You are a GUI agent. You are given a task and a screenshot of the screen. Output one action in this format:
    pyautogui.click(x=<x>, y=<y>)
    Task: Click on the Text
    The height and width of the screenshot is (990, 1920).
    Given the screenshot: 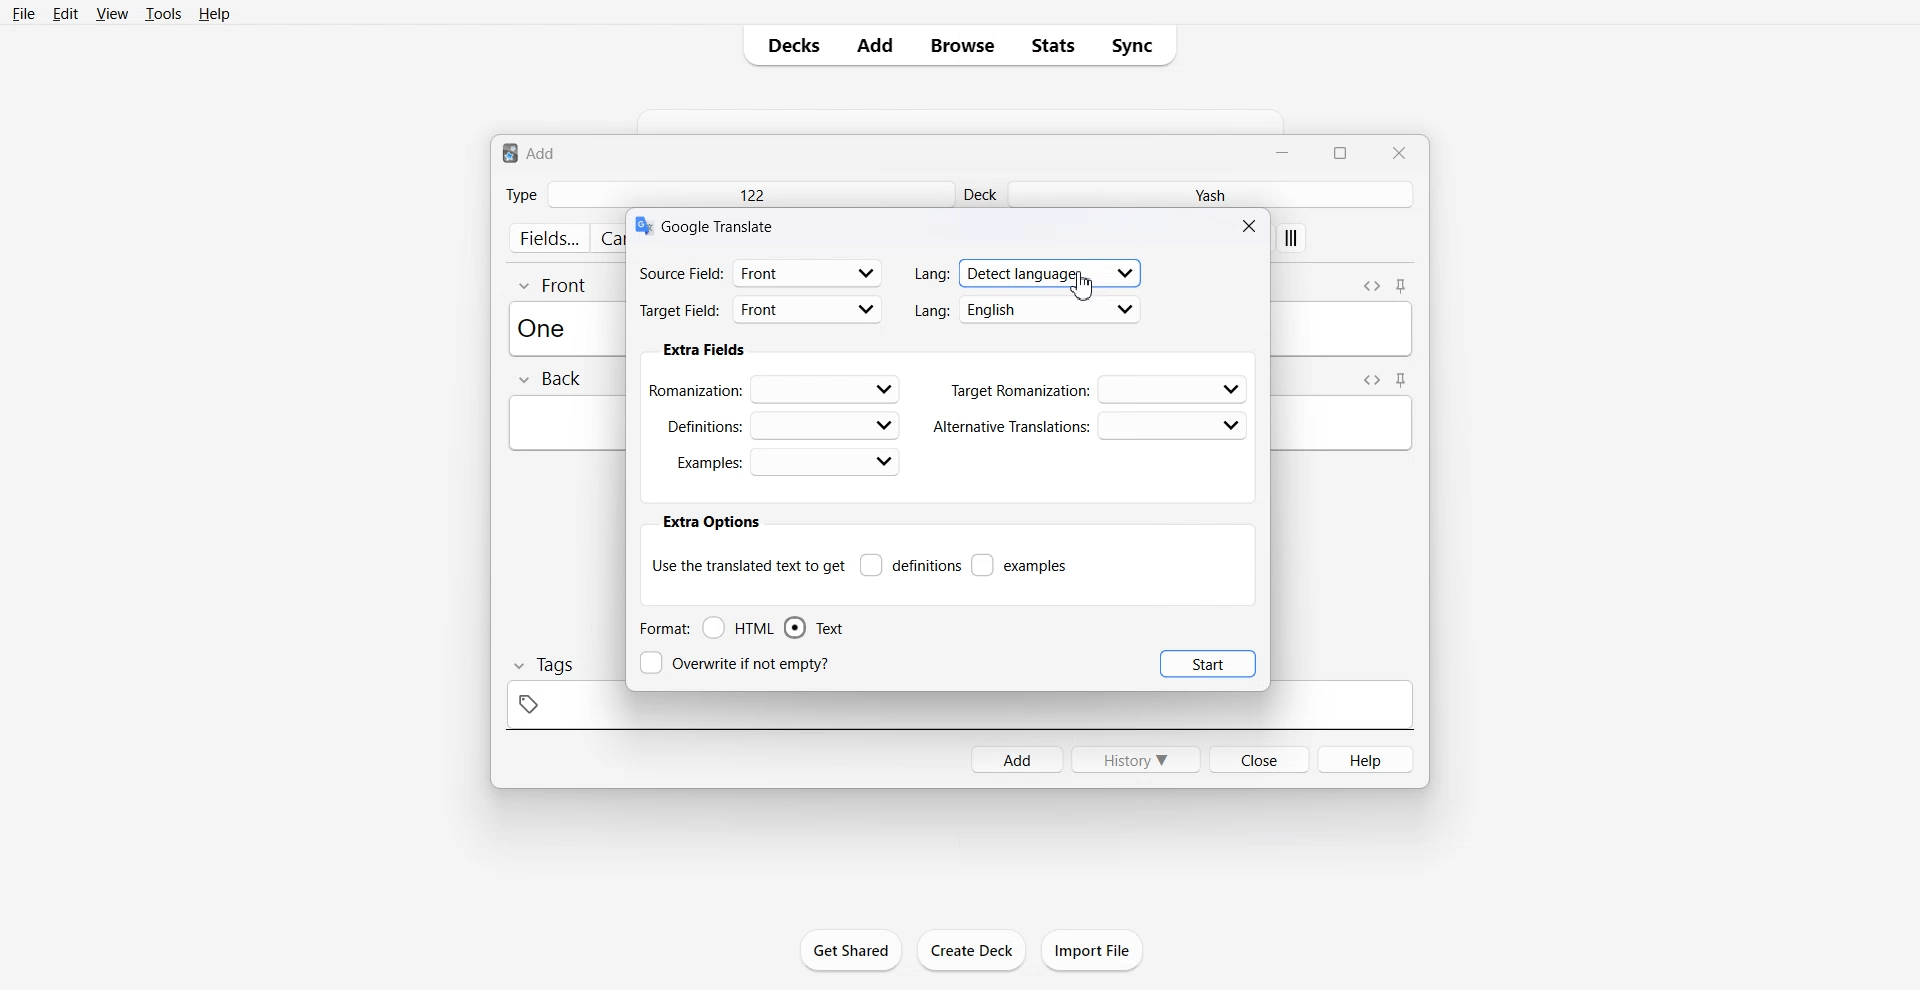 What is the action you would take?
    pyautogui.click(x=814, y=628)
    